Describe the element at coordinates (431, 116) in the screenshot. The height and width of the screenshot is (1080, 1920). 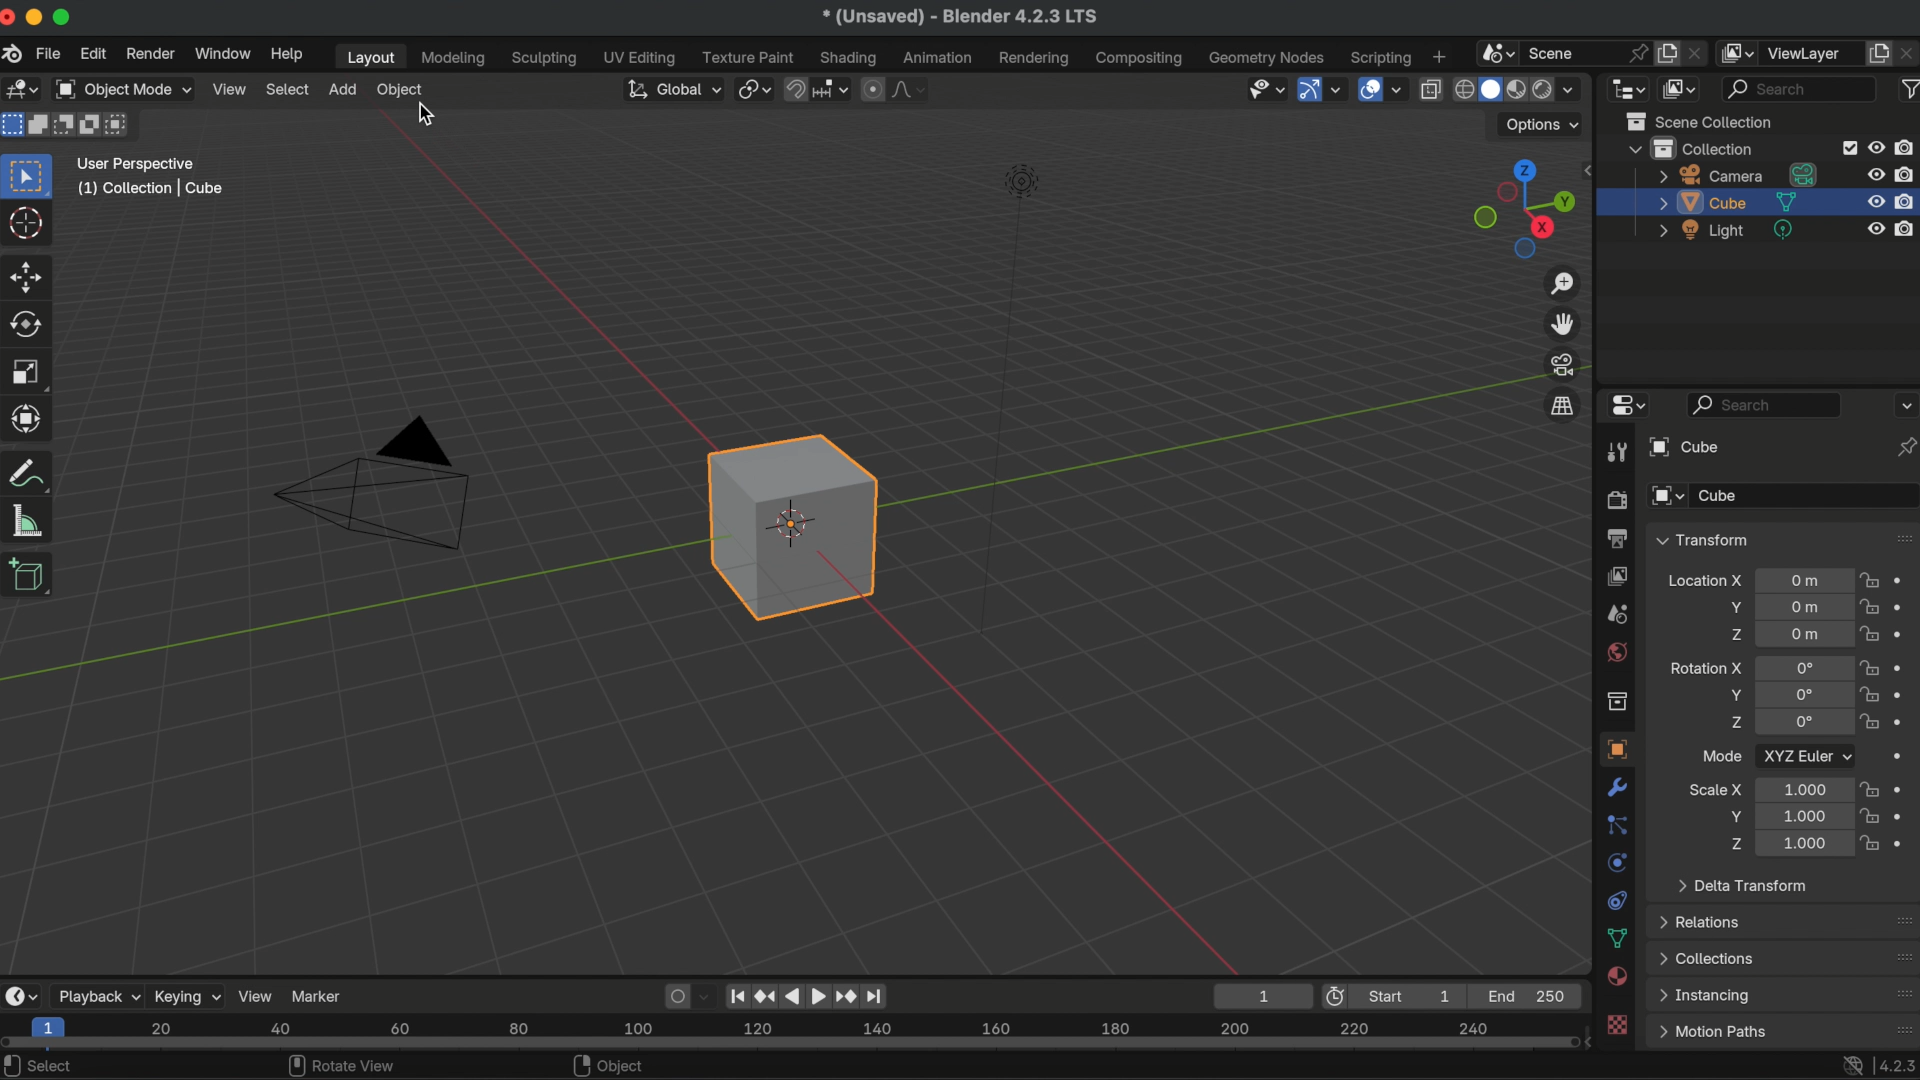
I see `cursor` at that location.